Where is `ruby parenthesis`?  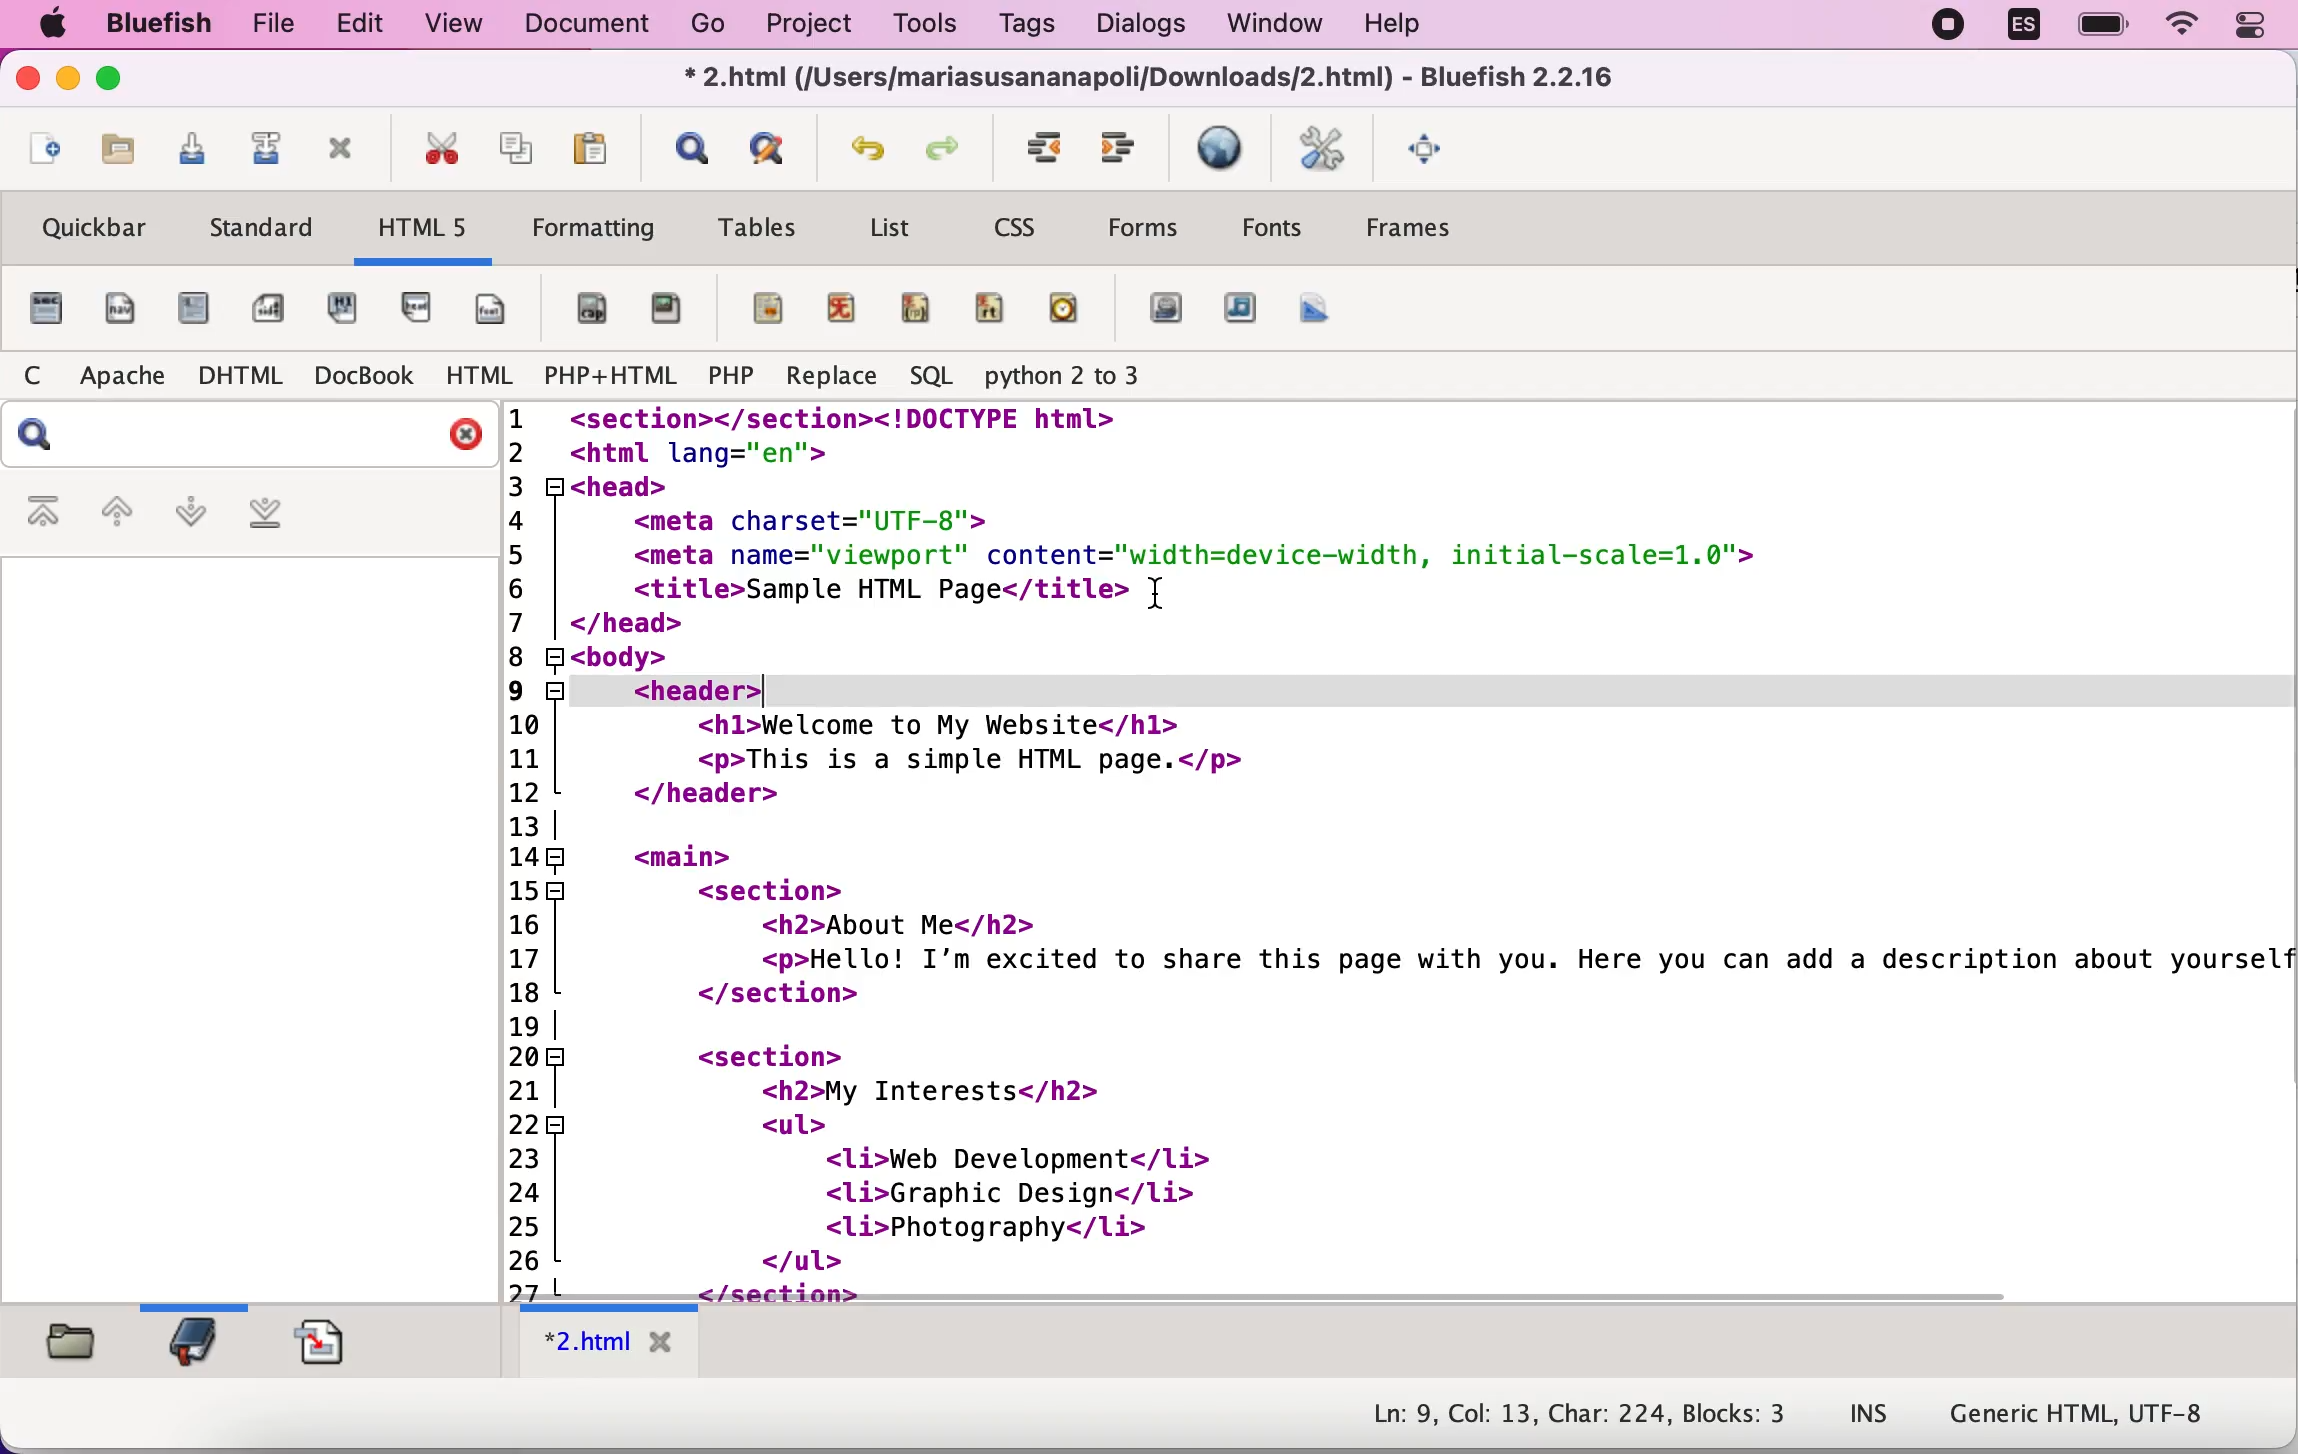
ruby parenthesis is located at coordinates (918, 303).